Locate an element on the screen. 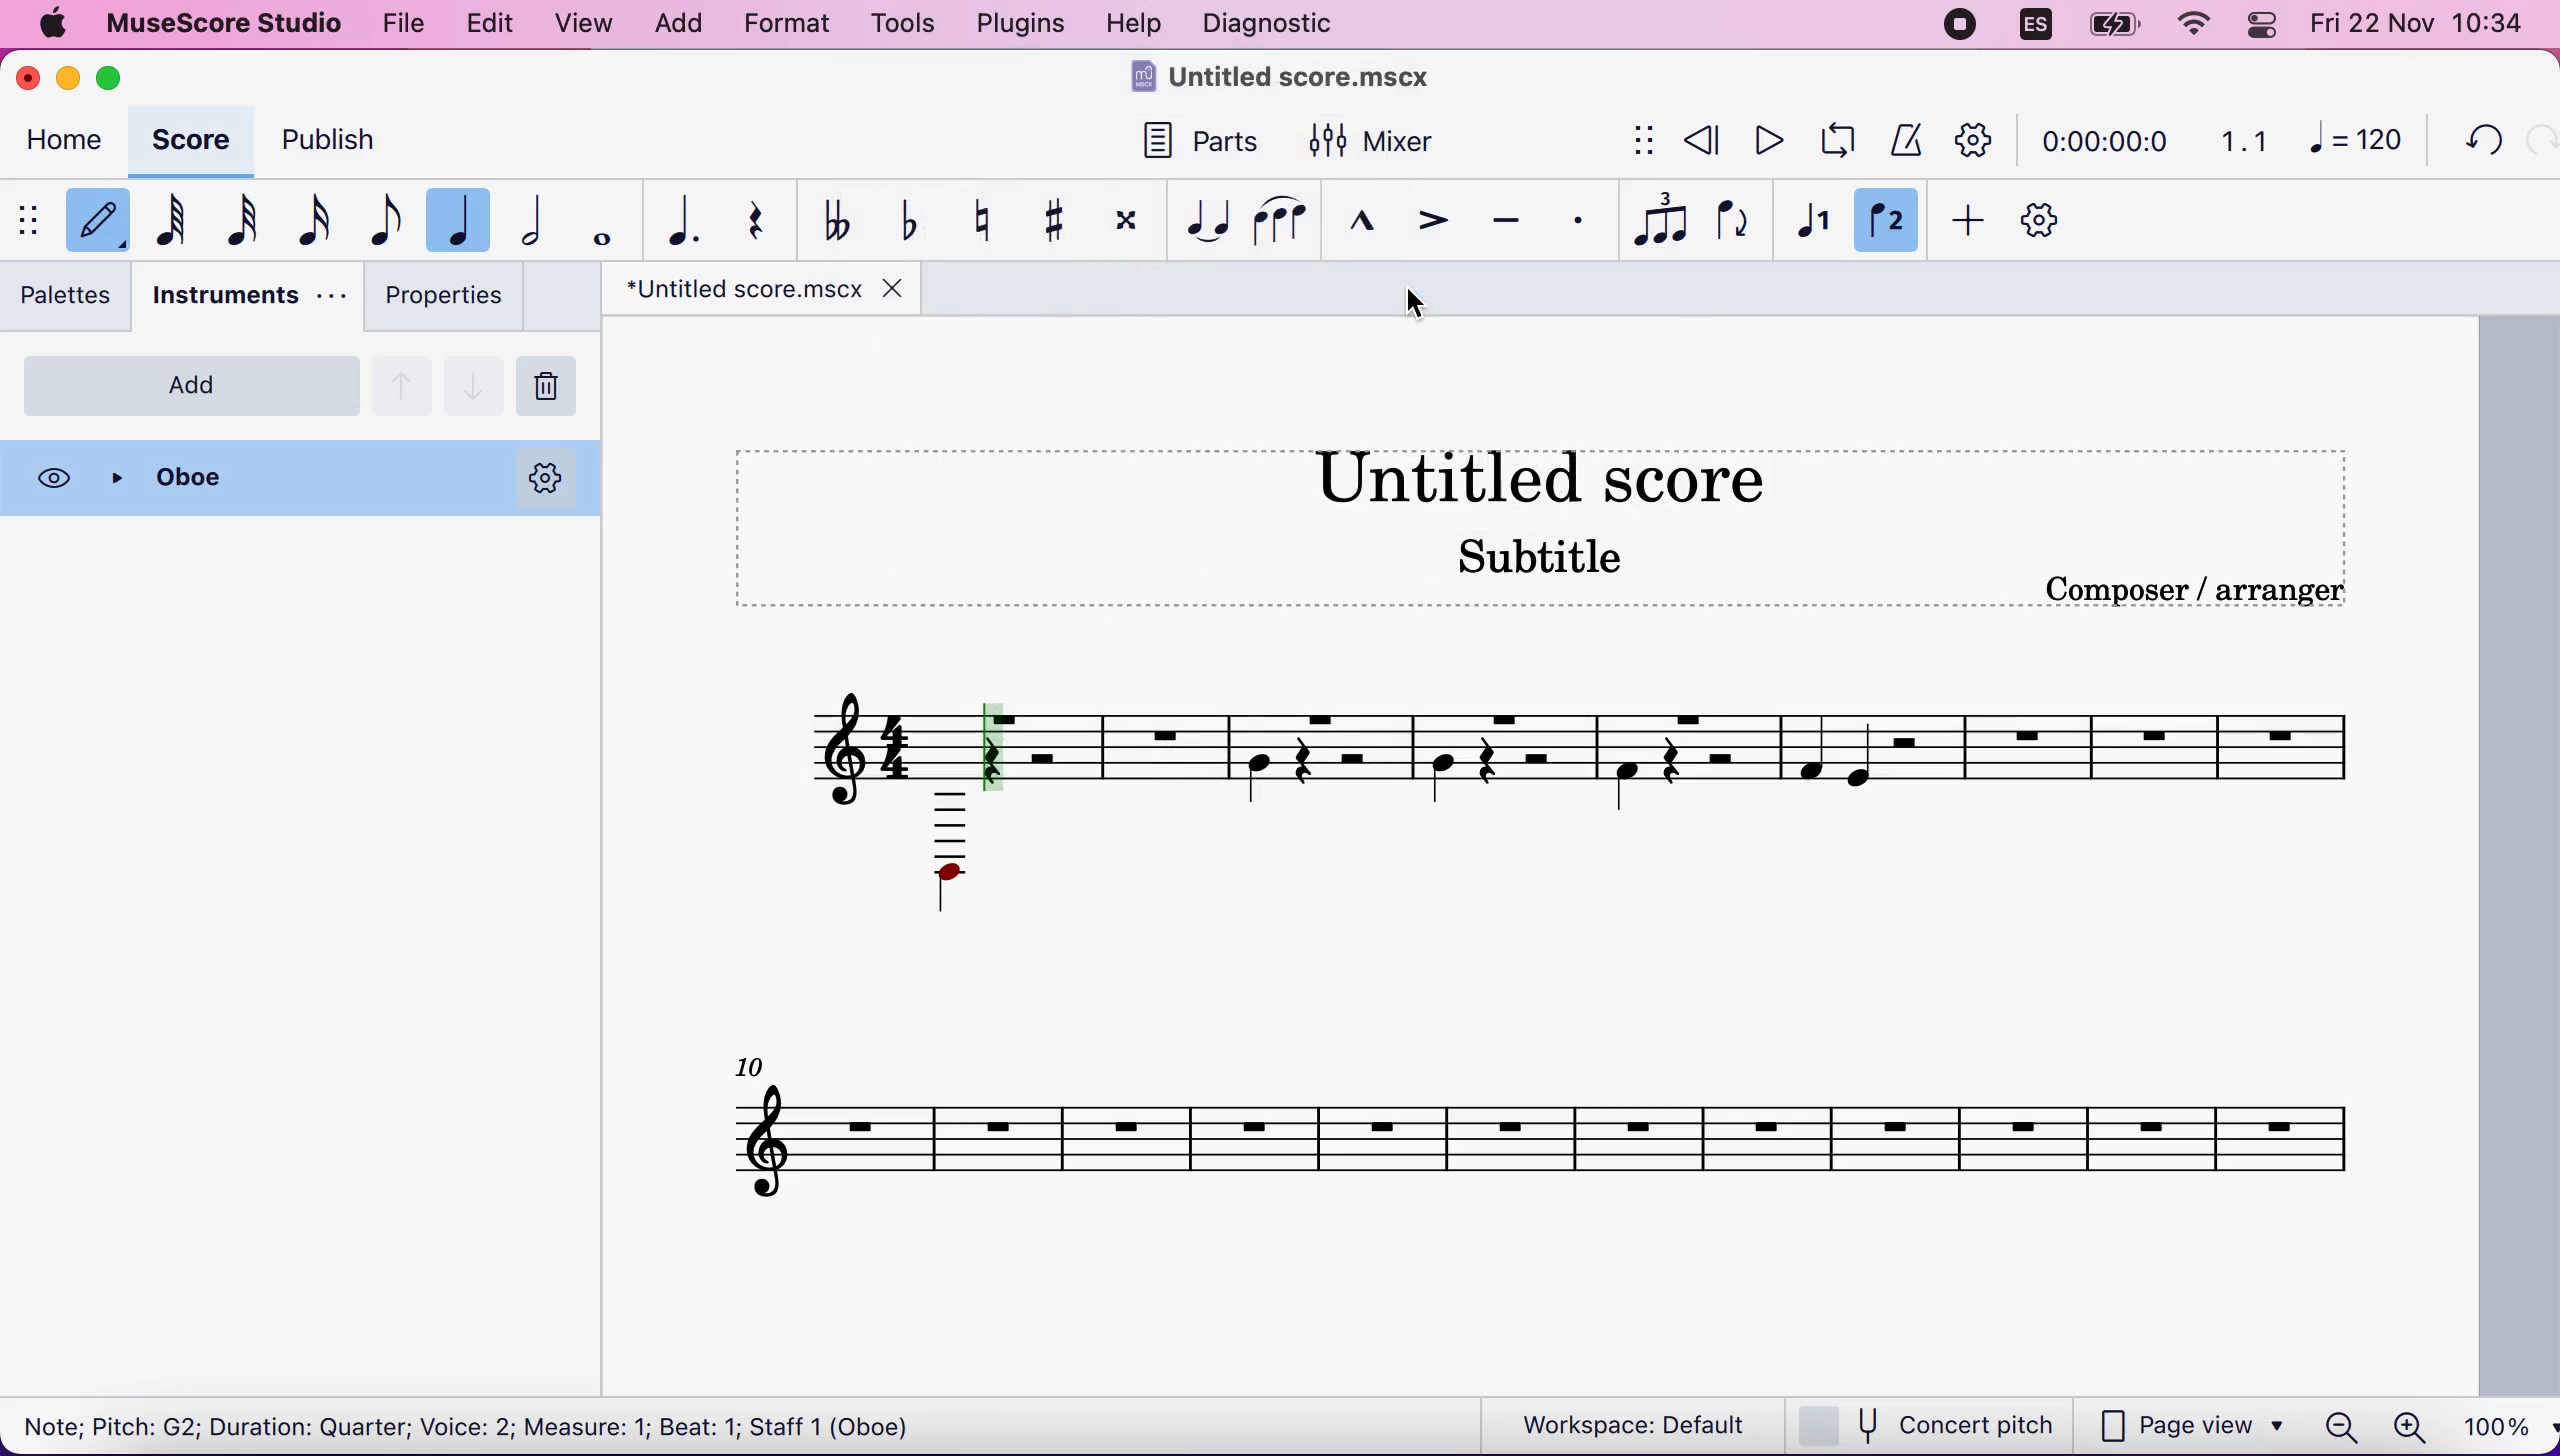 This screenshot has width=2560, height=1456. add is located at coordinates (190, 387).